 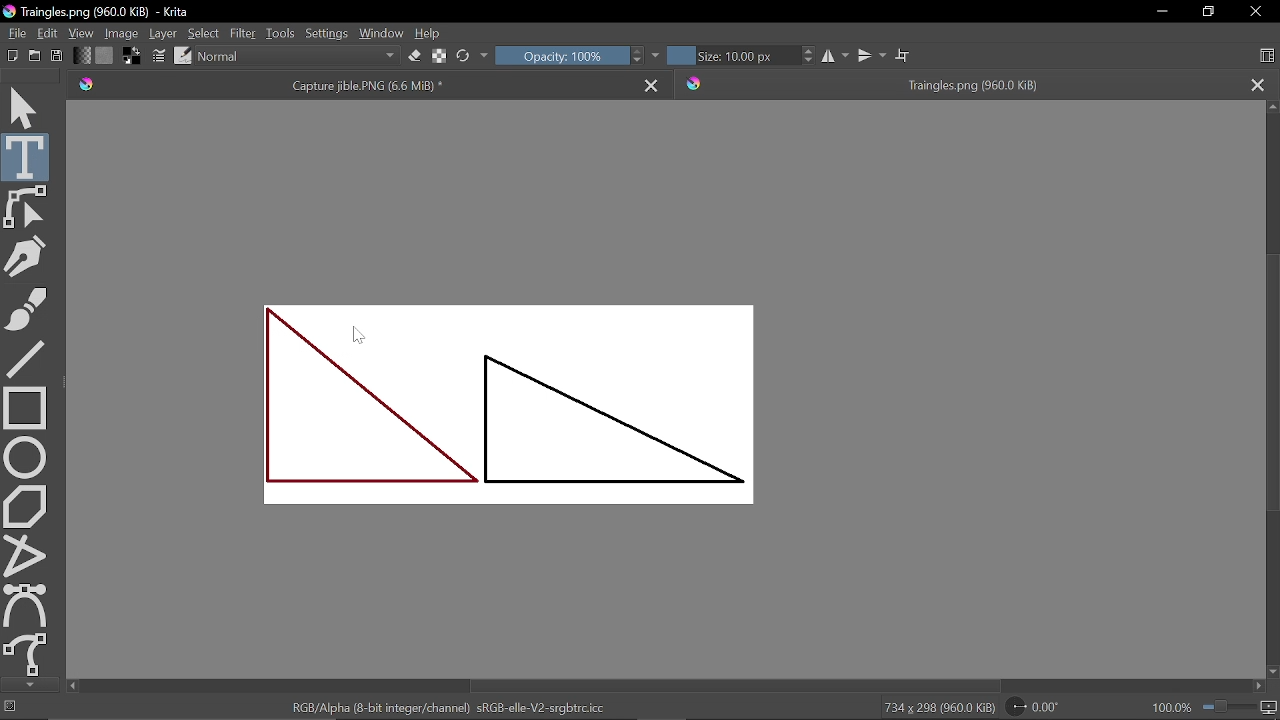 What do you see at coordinates (26, 207) in the screenshot?
I see `Edit shapes tool` at bounding box center [26, 207].